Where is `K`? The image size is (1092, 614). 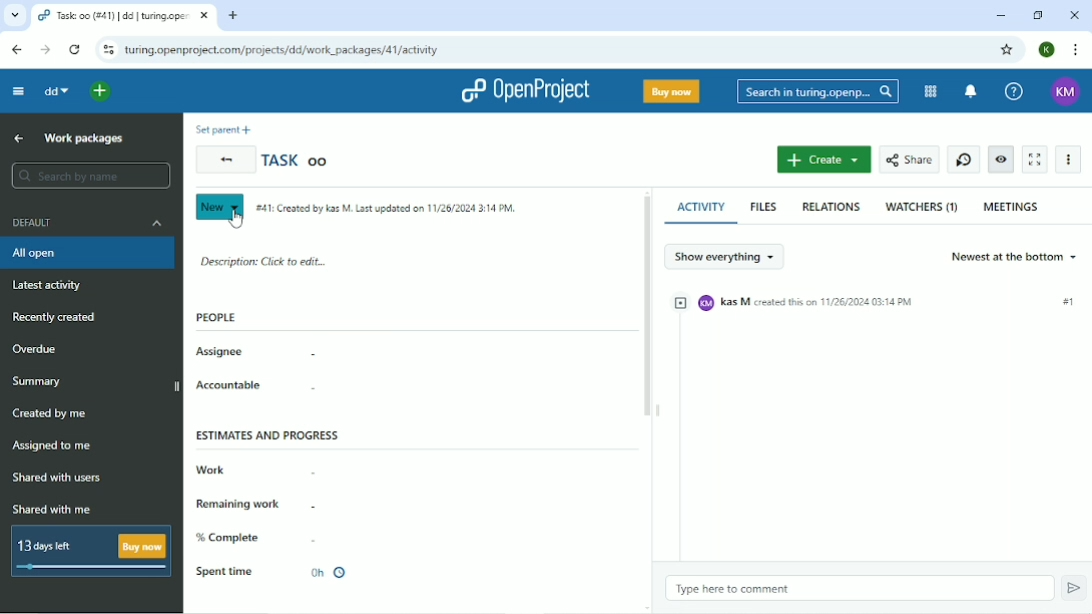
K is located at coordinates (1044, 50).